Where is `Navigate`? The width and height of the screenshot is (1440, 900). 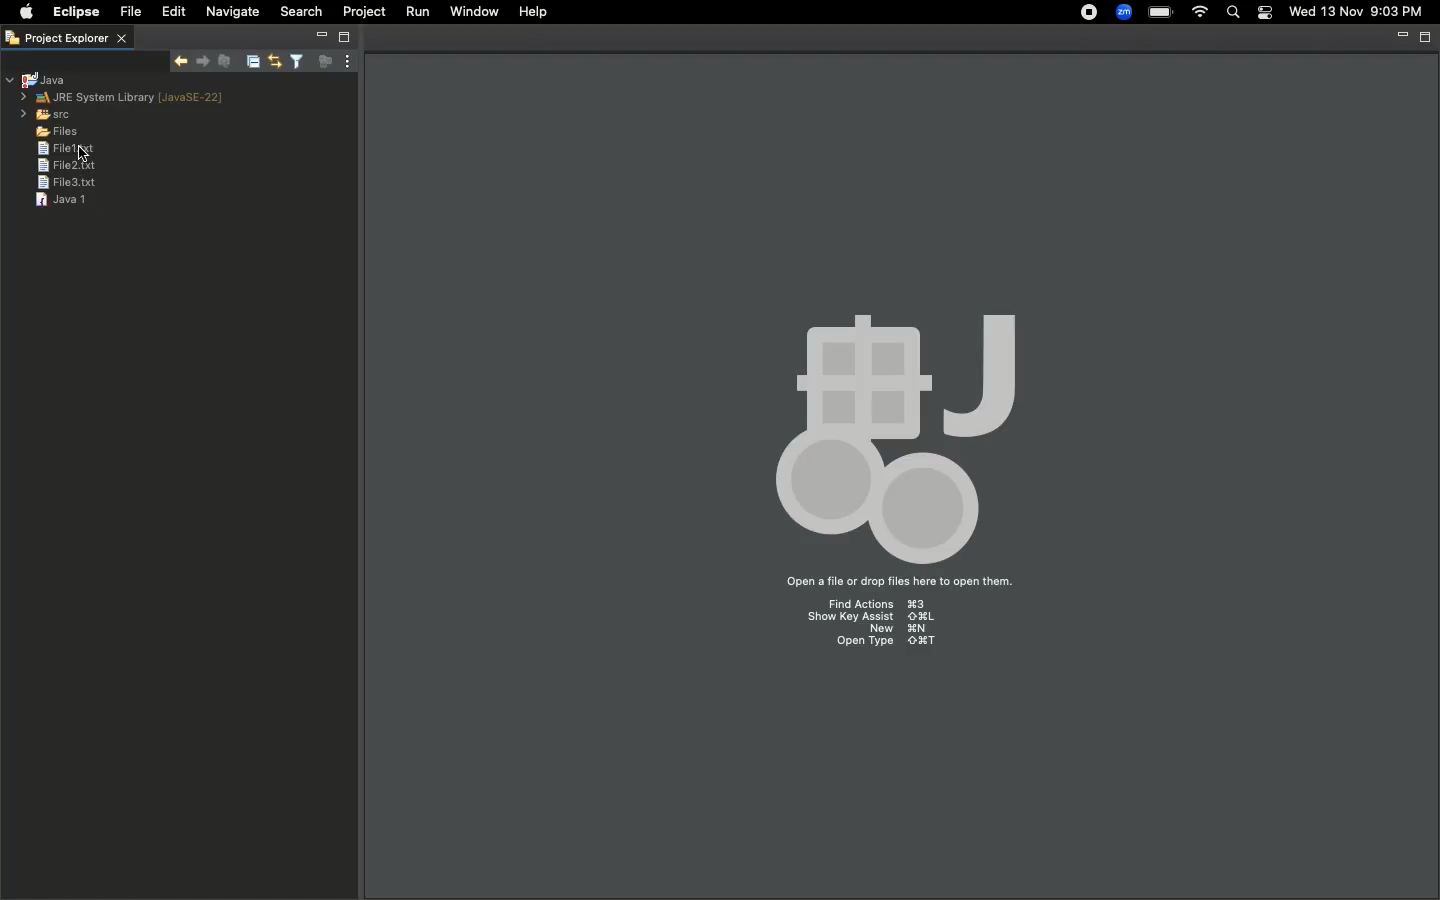
Navigate is located at coordinates (233, 12).